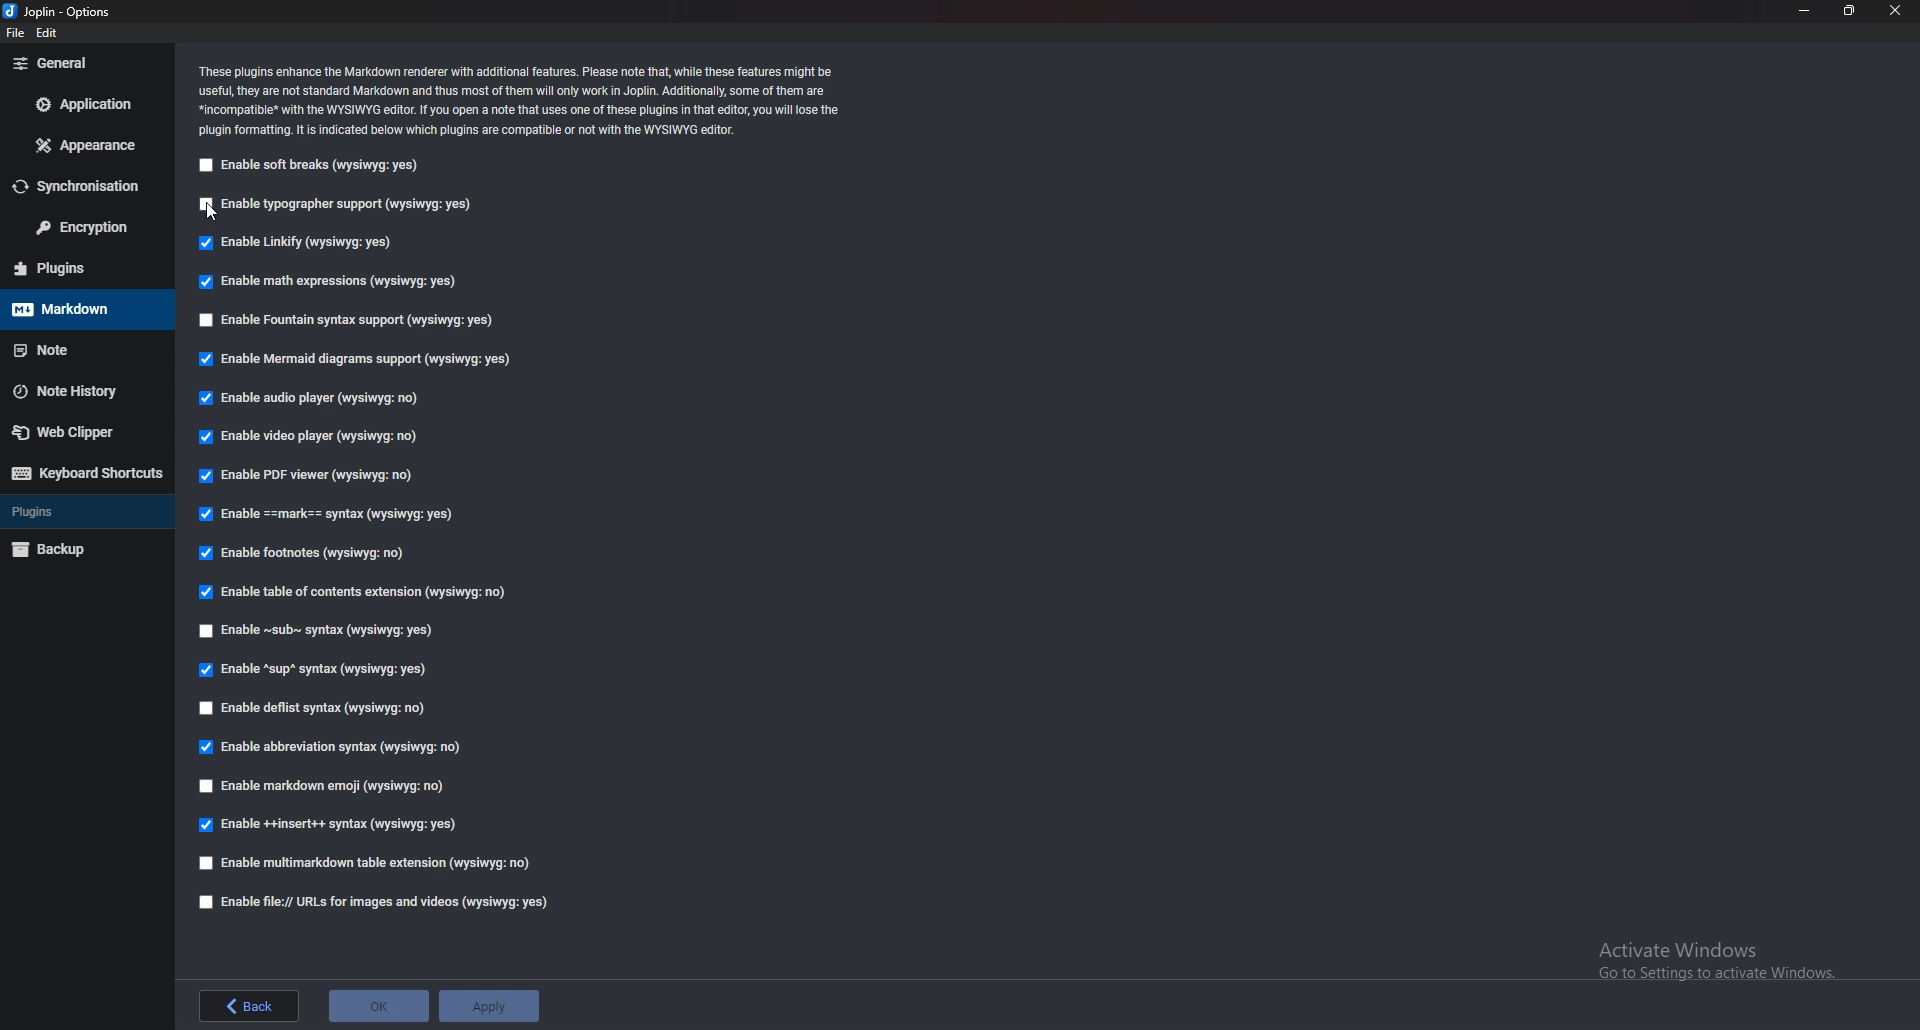 This screenshot has height=1030, width=1920. What do you see at coordinates (80, 64) in the screenshot?
I see `general` at bounding box center [80, 64].